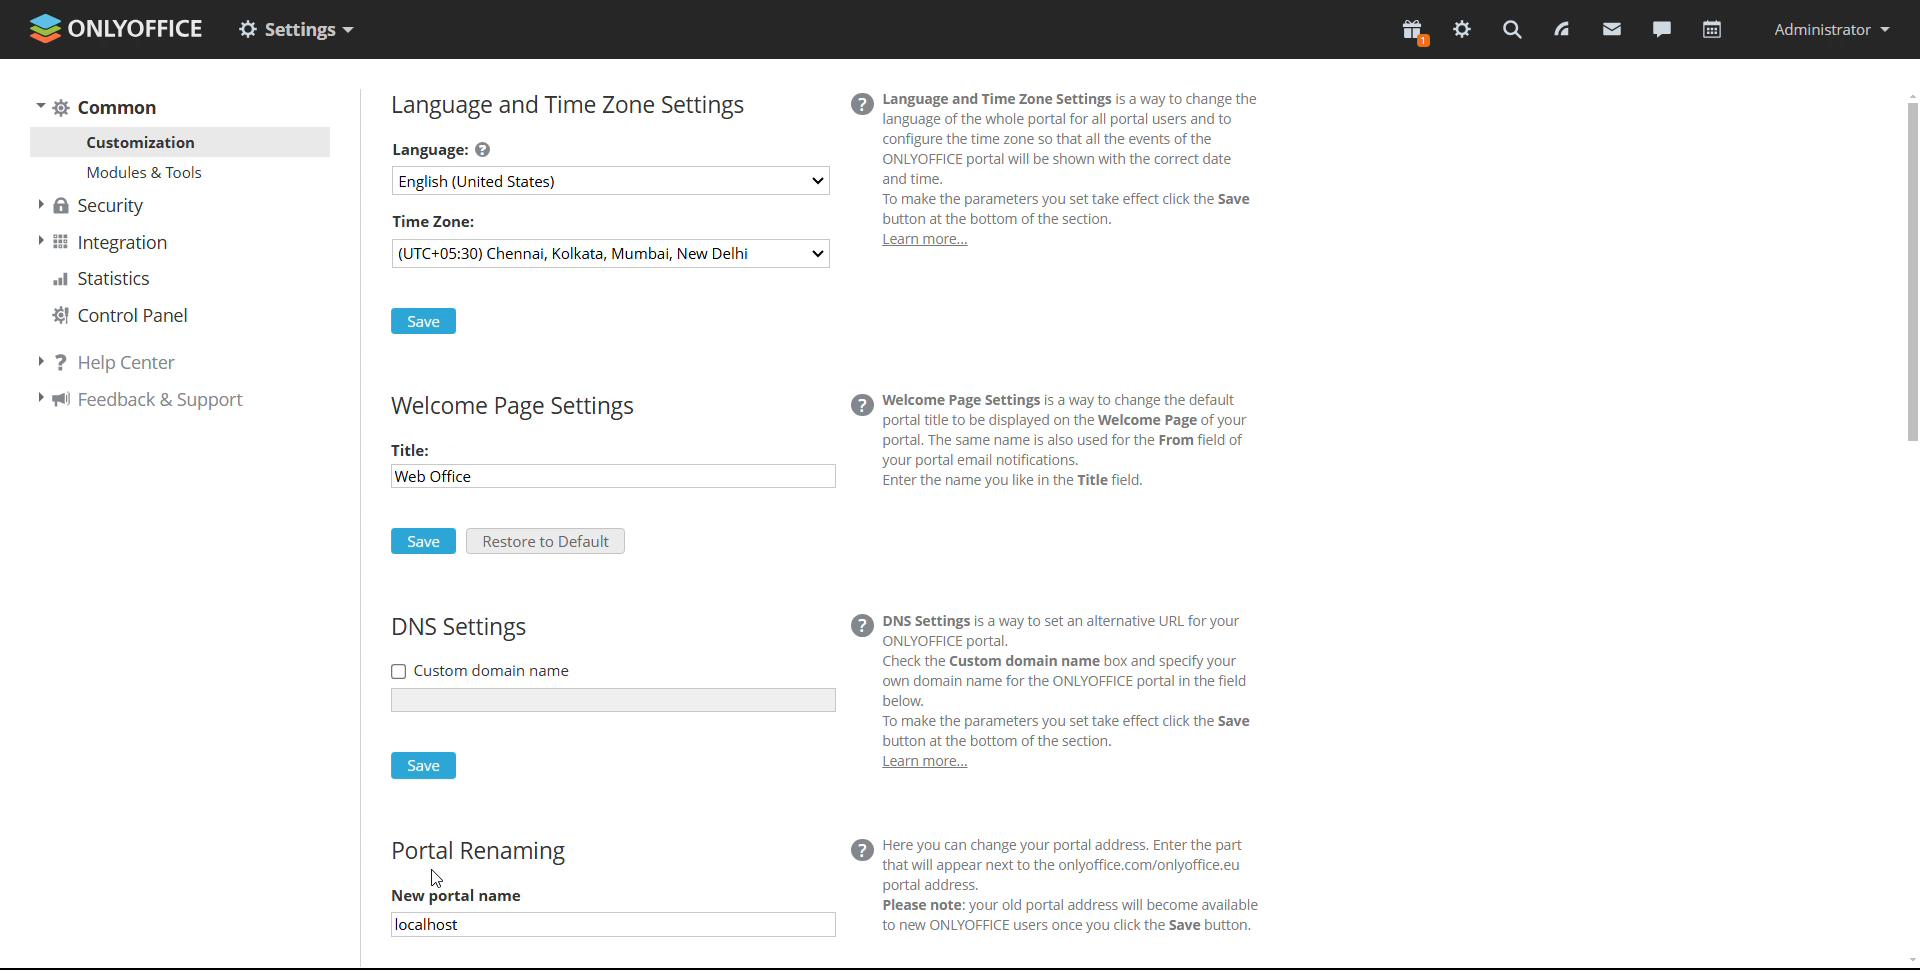 The image size is (1920, 970). What do you see at coordinates (1710, 33) in the screenshot?
I see `calendar` at bounding box center [1710, 33].